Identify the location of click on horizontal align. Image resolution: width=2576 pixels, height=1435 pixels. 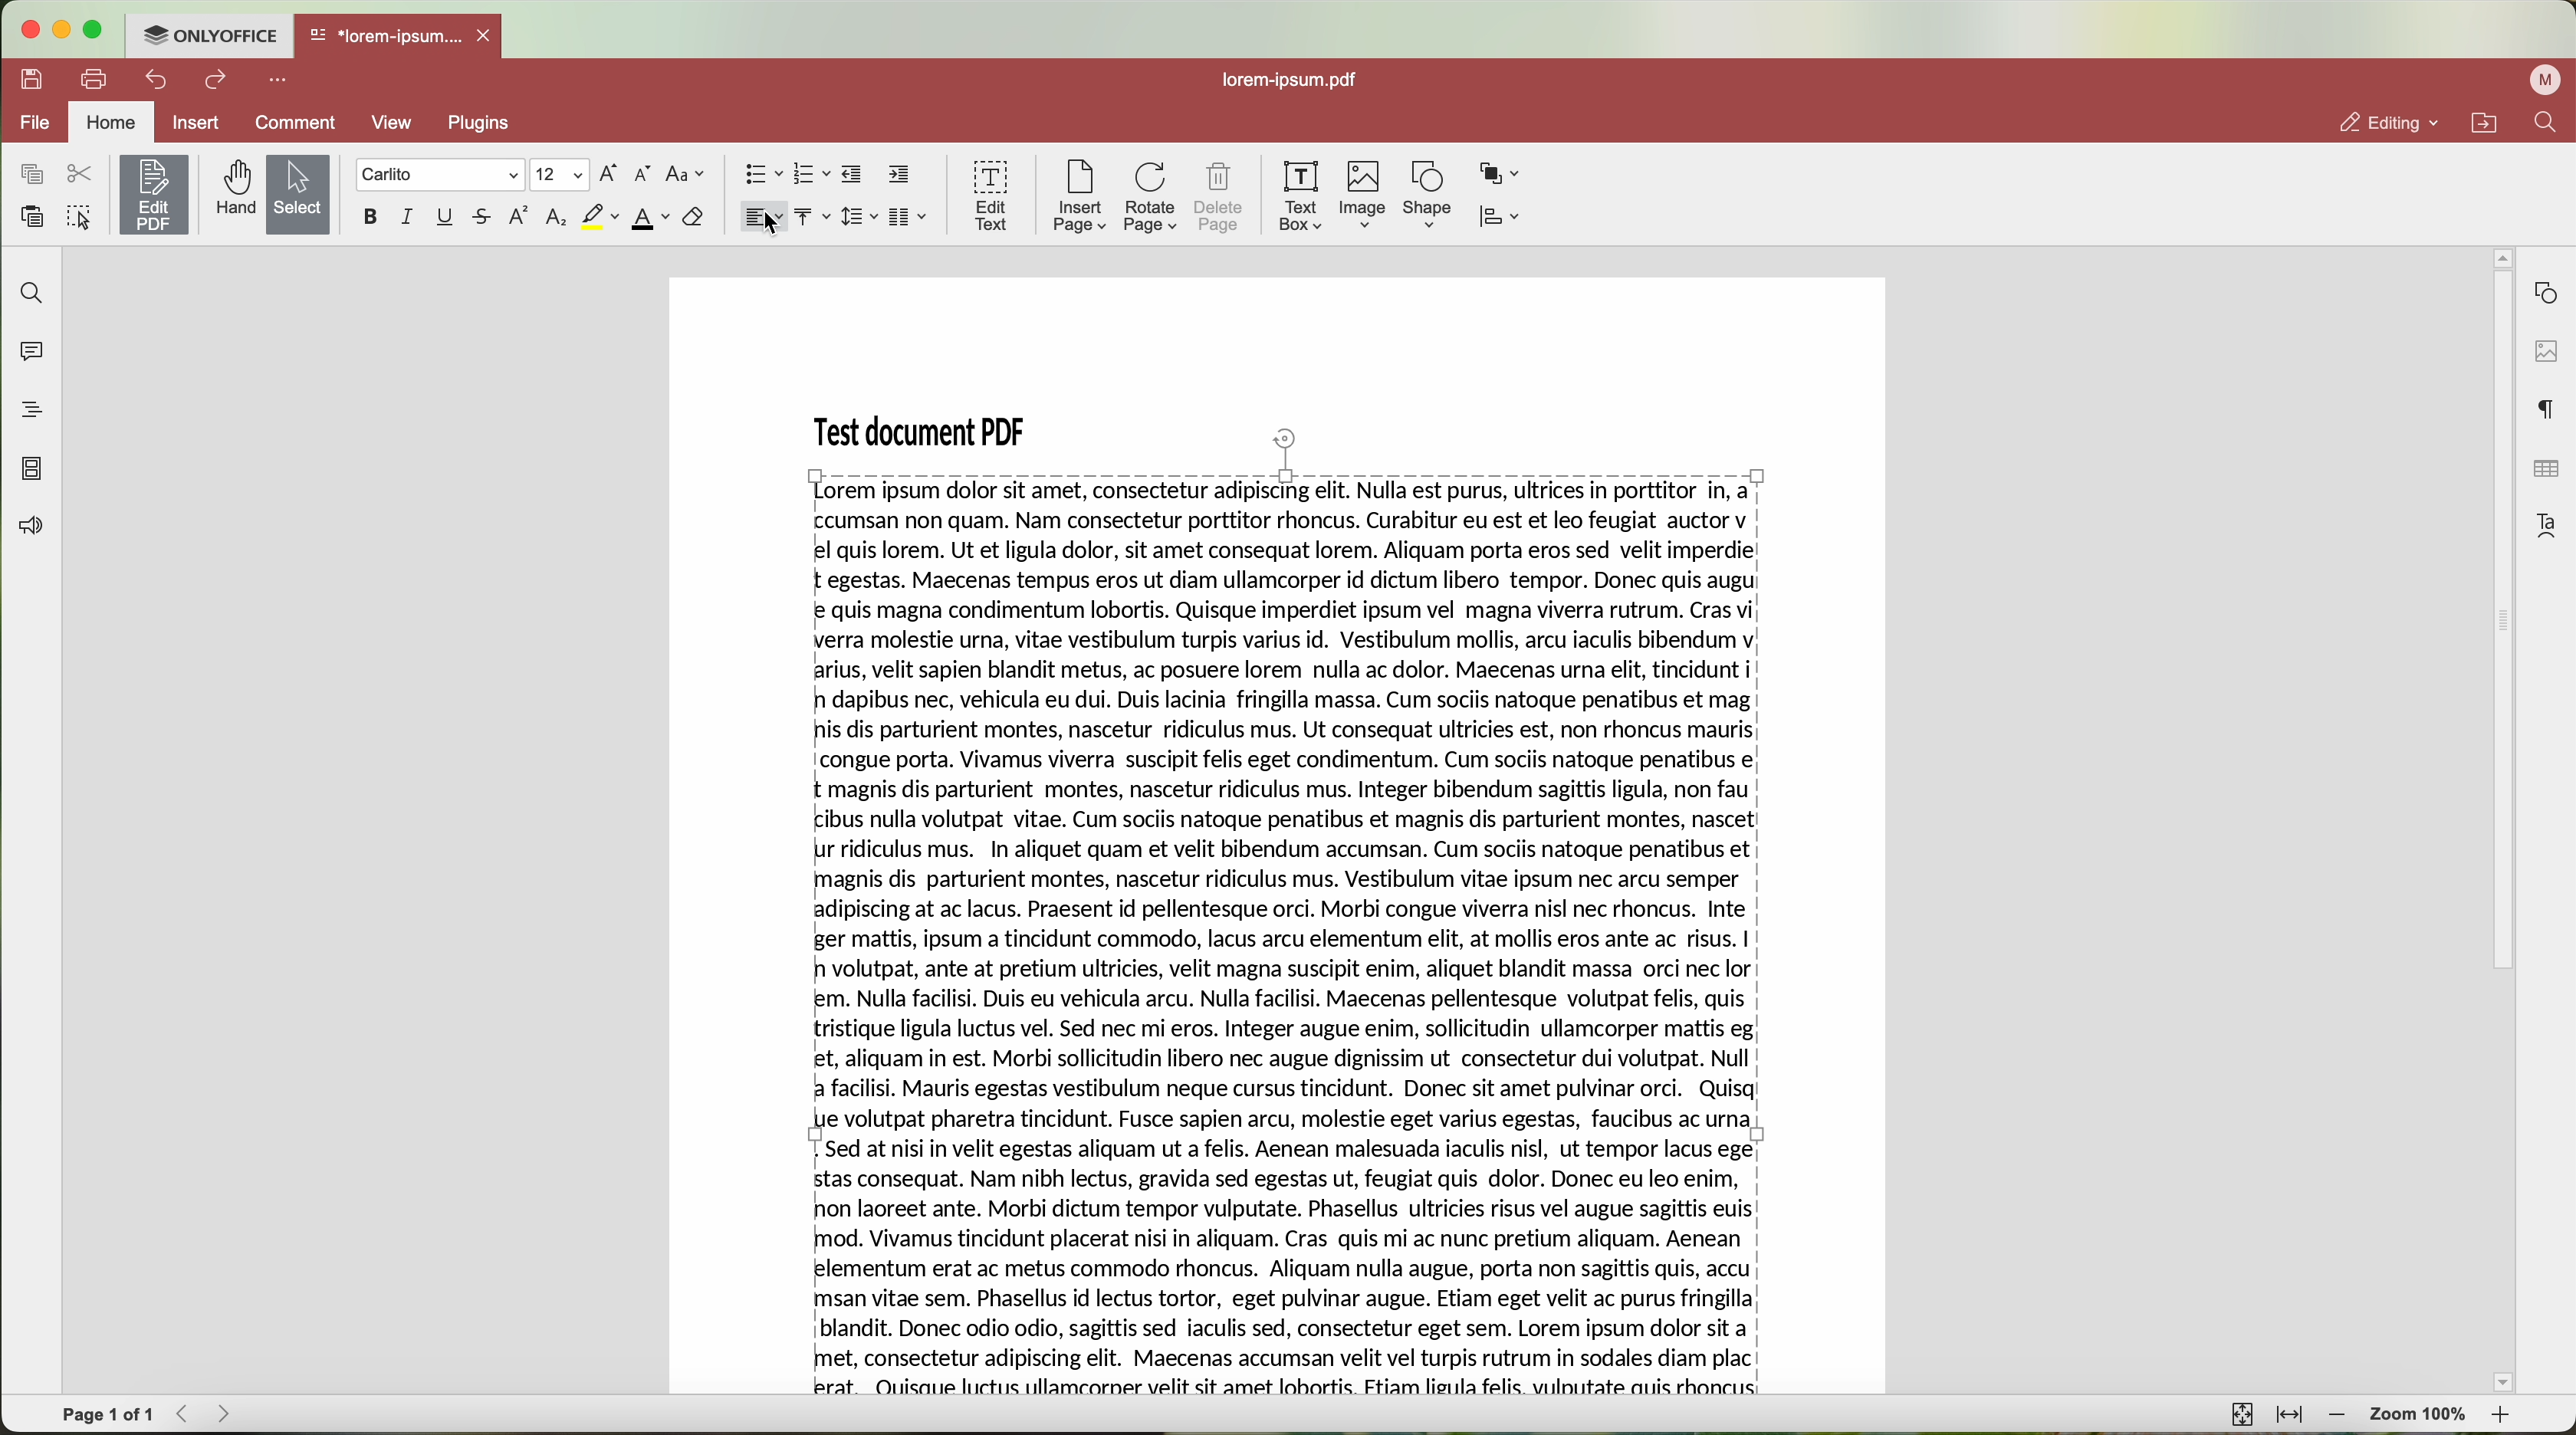
(765, 218).